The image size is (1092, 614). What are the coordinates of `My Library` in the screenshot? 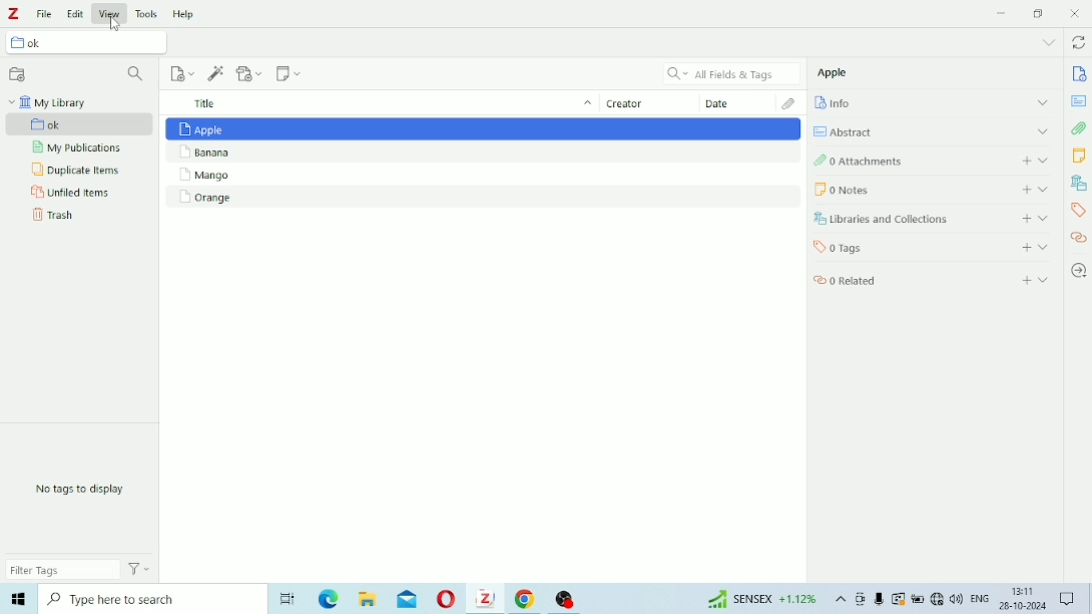 It's located at (51, 102).